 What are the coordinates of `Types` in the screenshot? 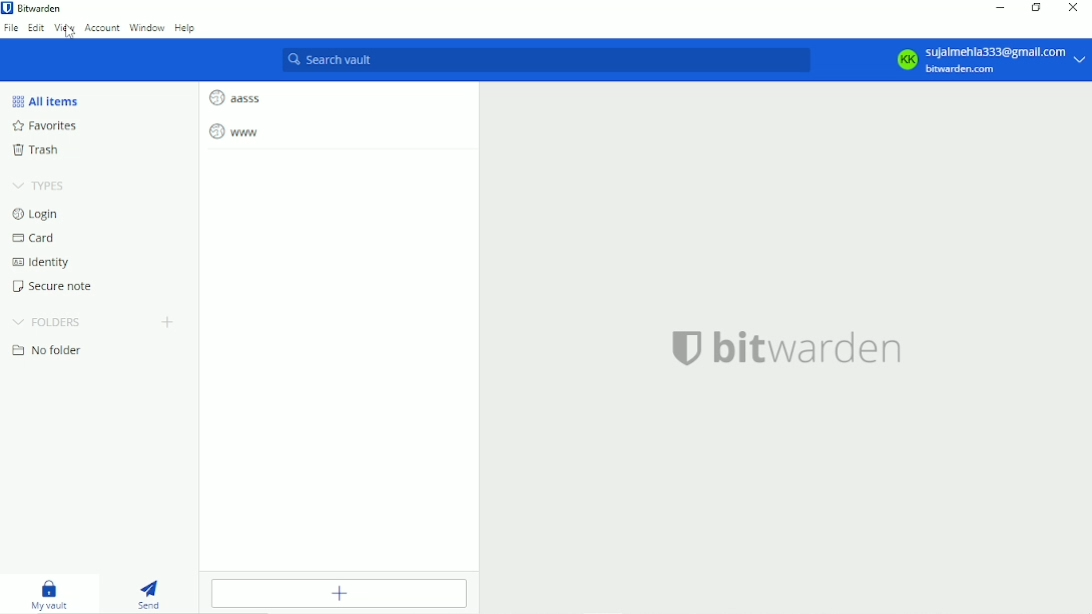 It's located at (40, 184).